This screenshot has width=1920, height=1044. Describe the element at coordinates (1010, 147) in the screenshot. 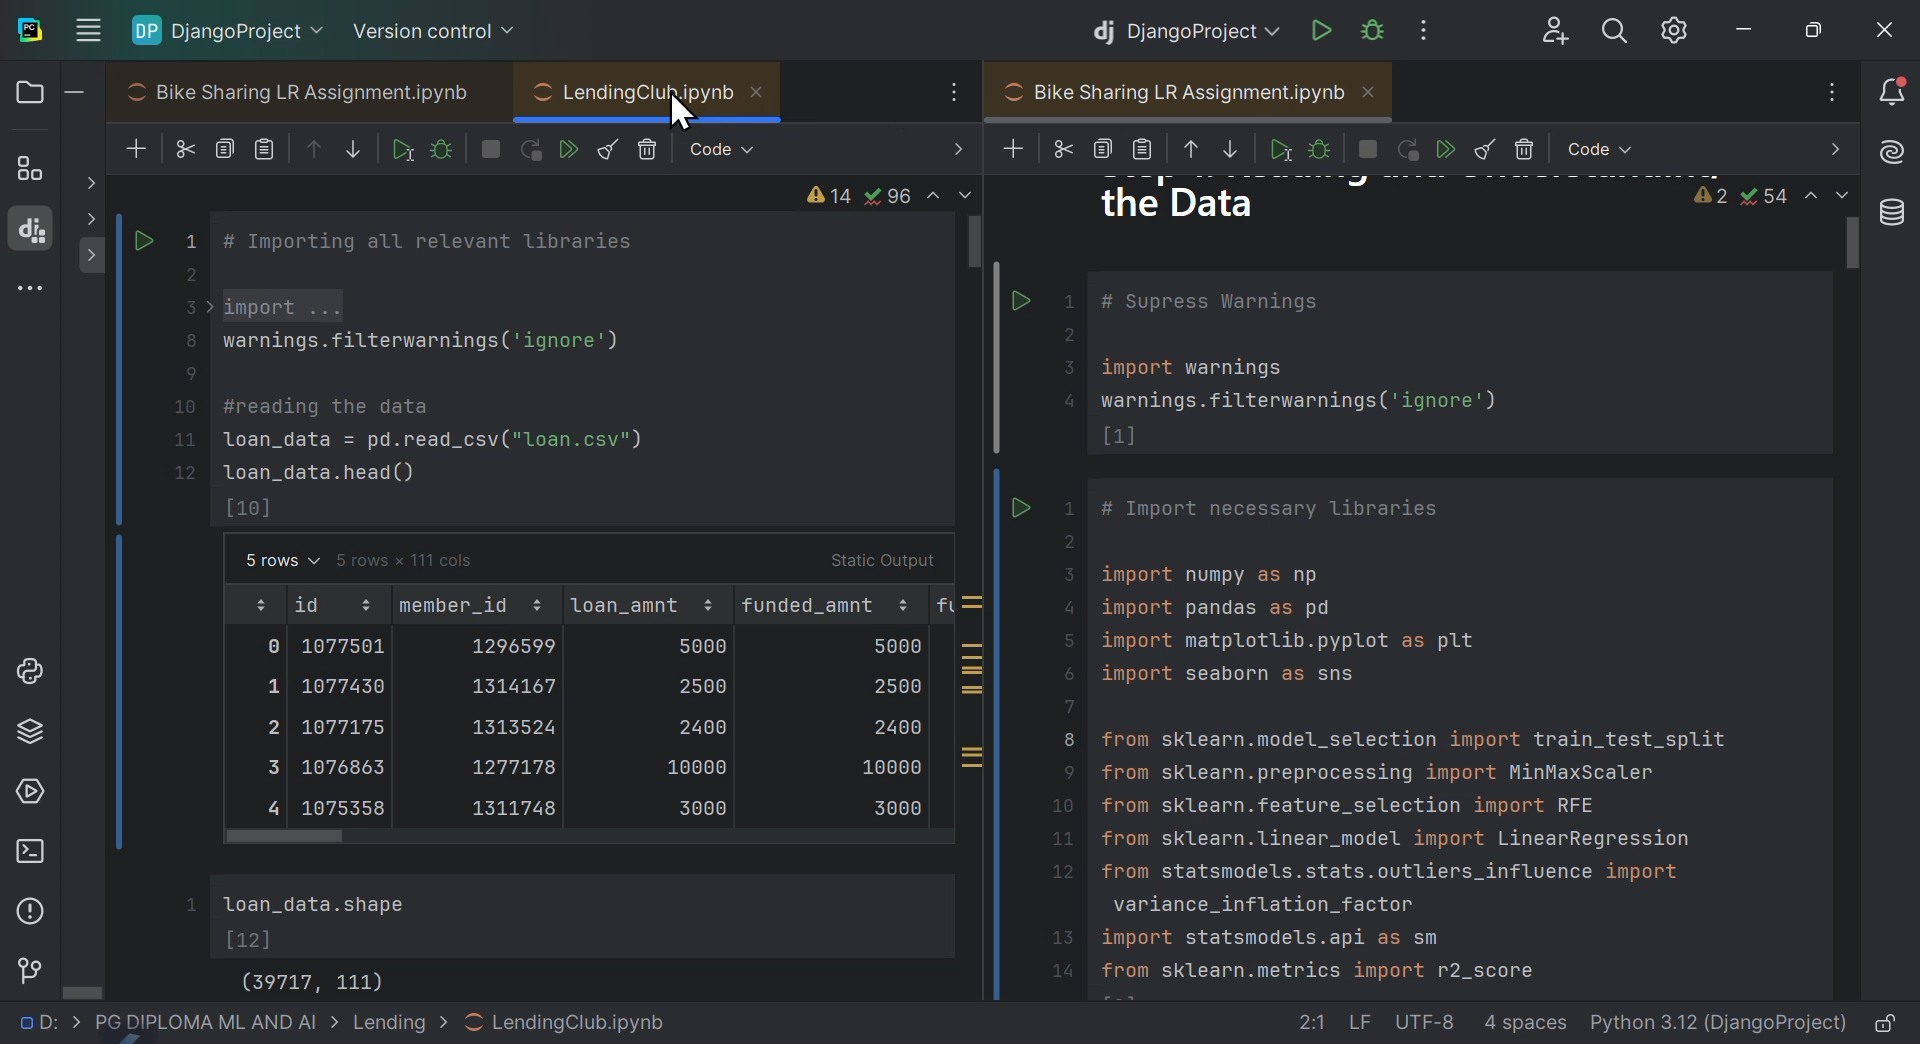

I see `` at that location.